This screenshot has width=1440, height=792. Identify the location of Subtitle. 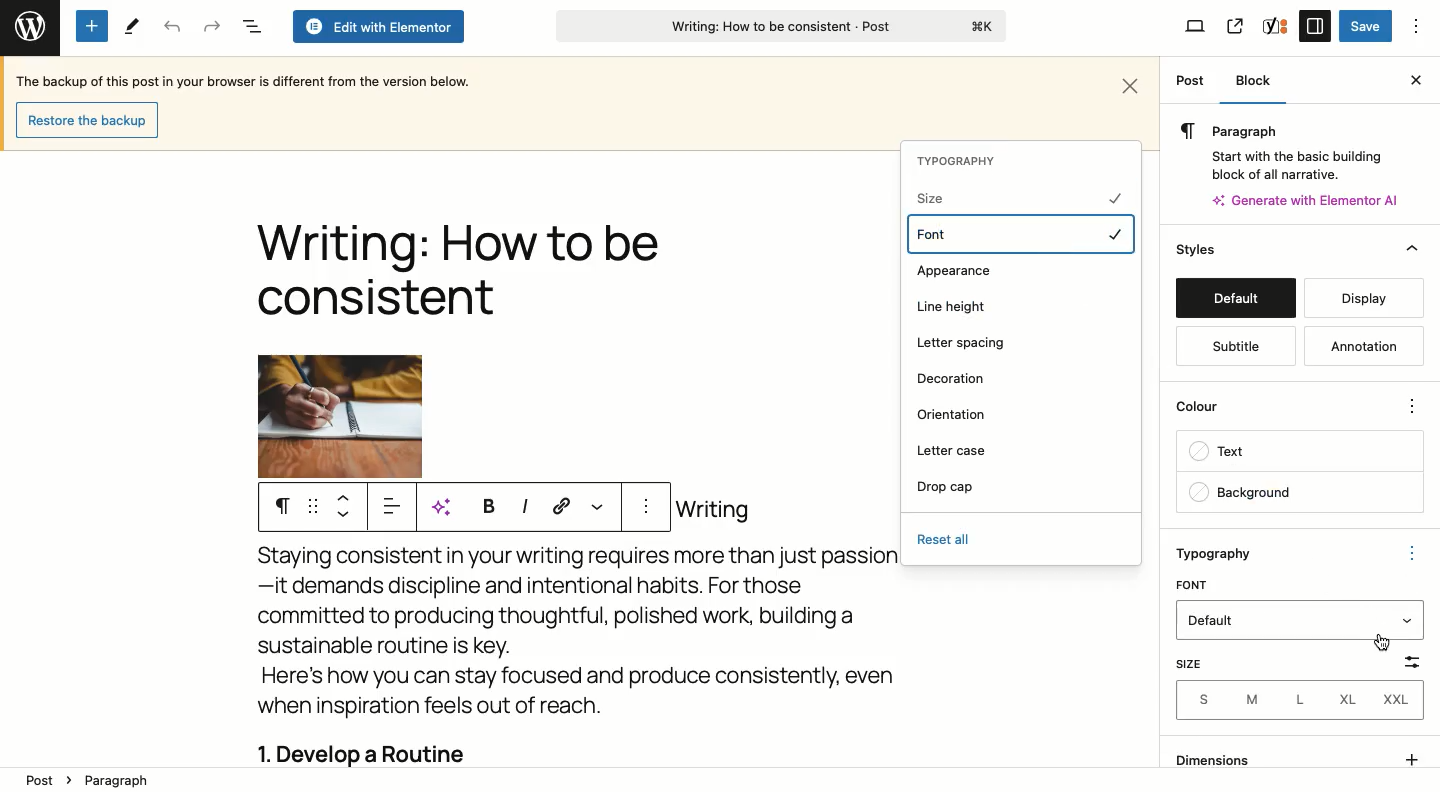
(1235, 347).